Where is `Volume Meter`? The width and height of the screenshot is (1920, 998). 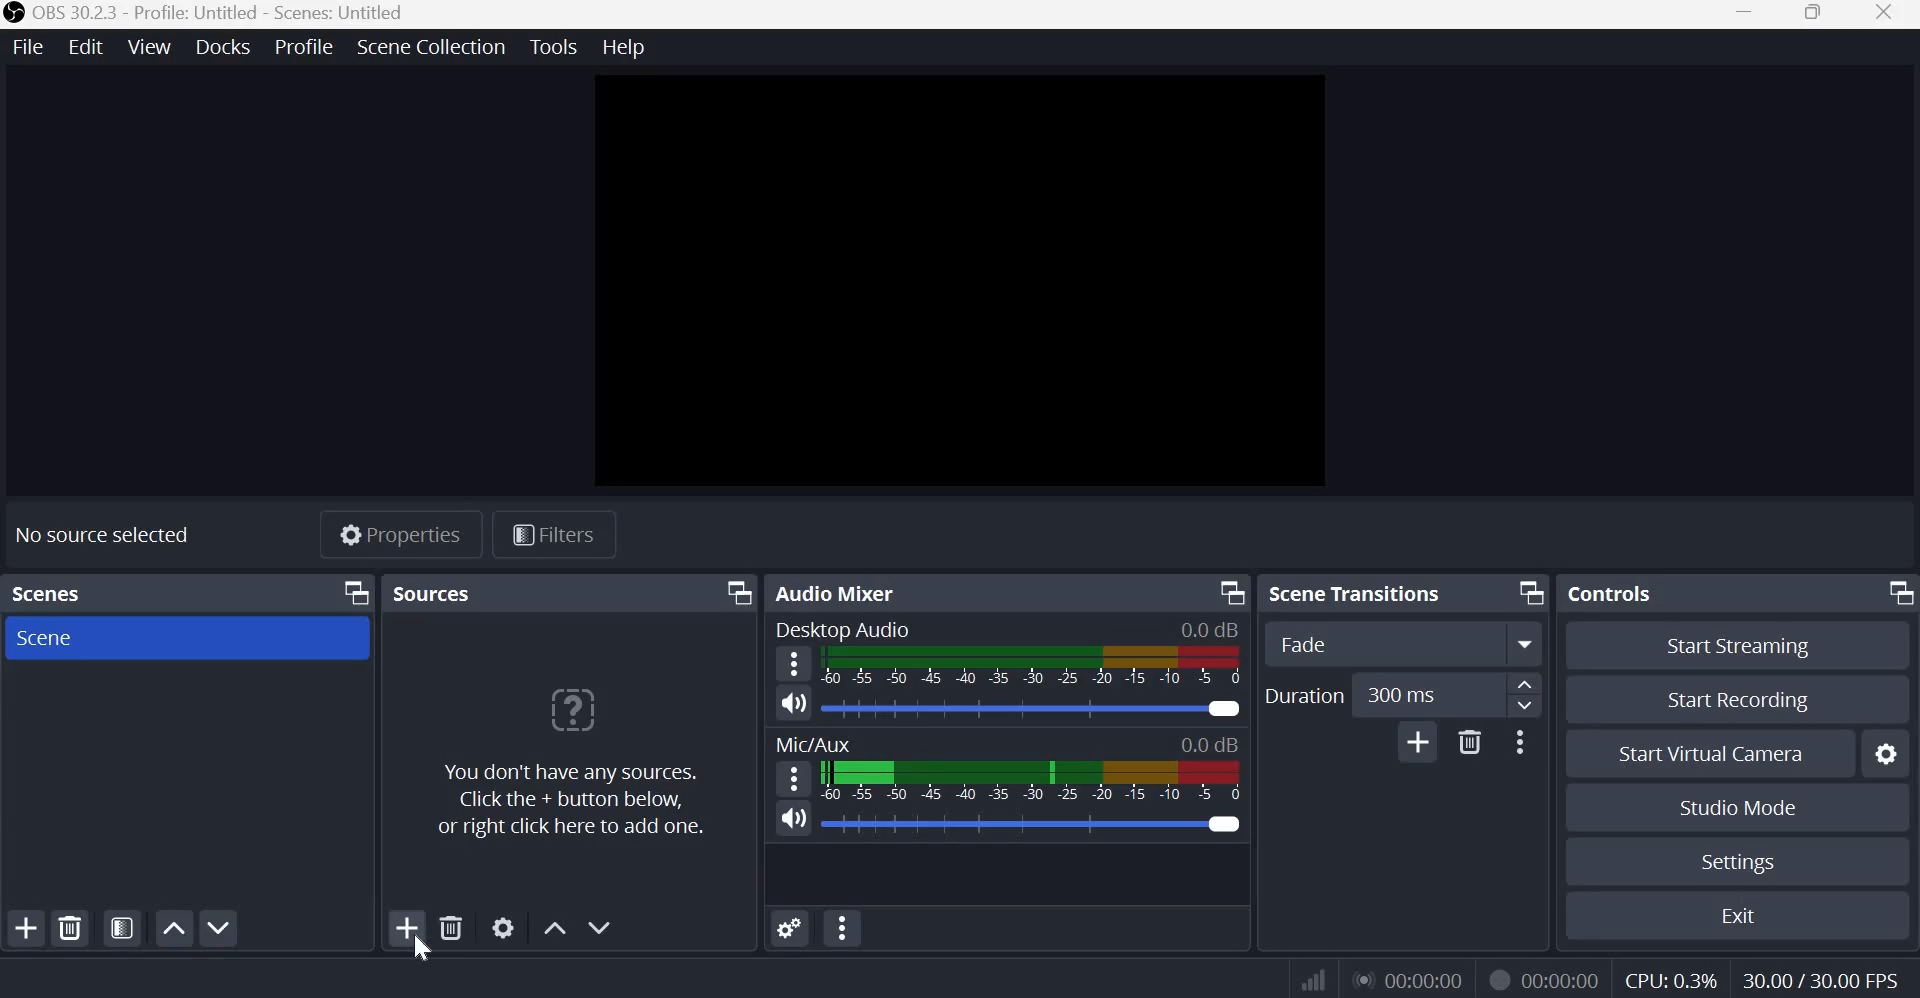
Volume Meter is located at coordinates (1030, 780).